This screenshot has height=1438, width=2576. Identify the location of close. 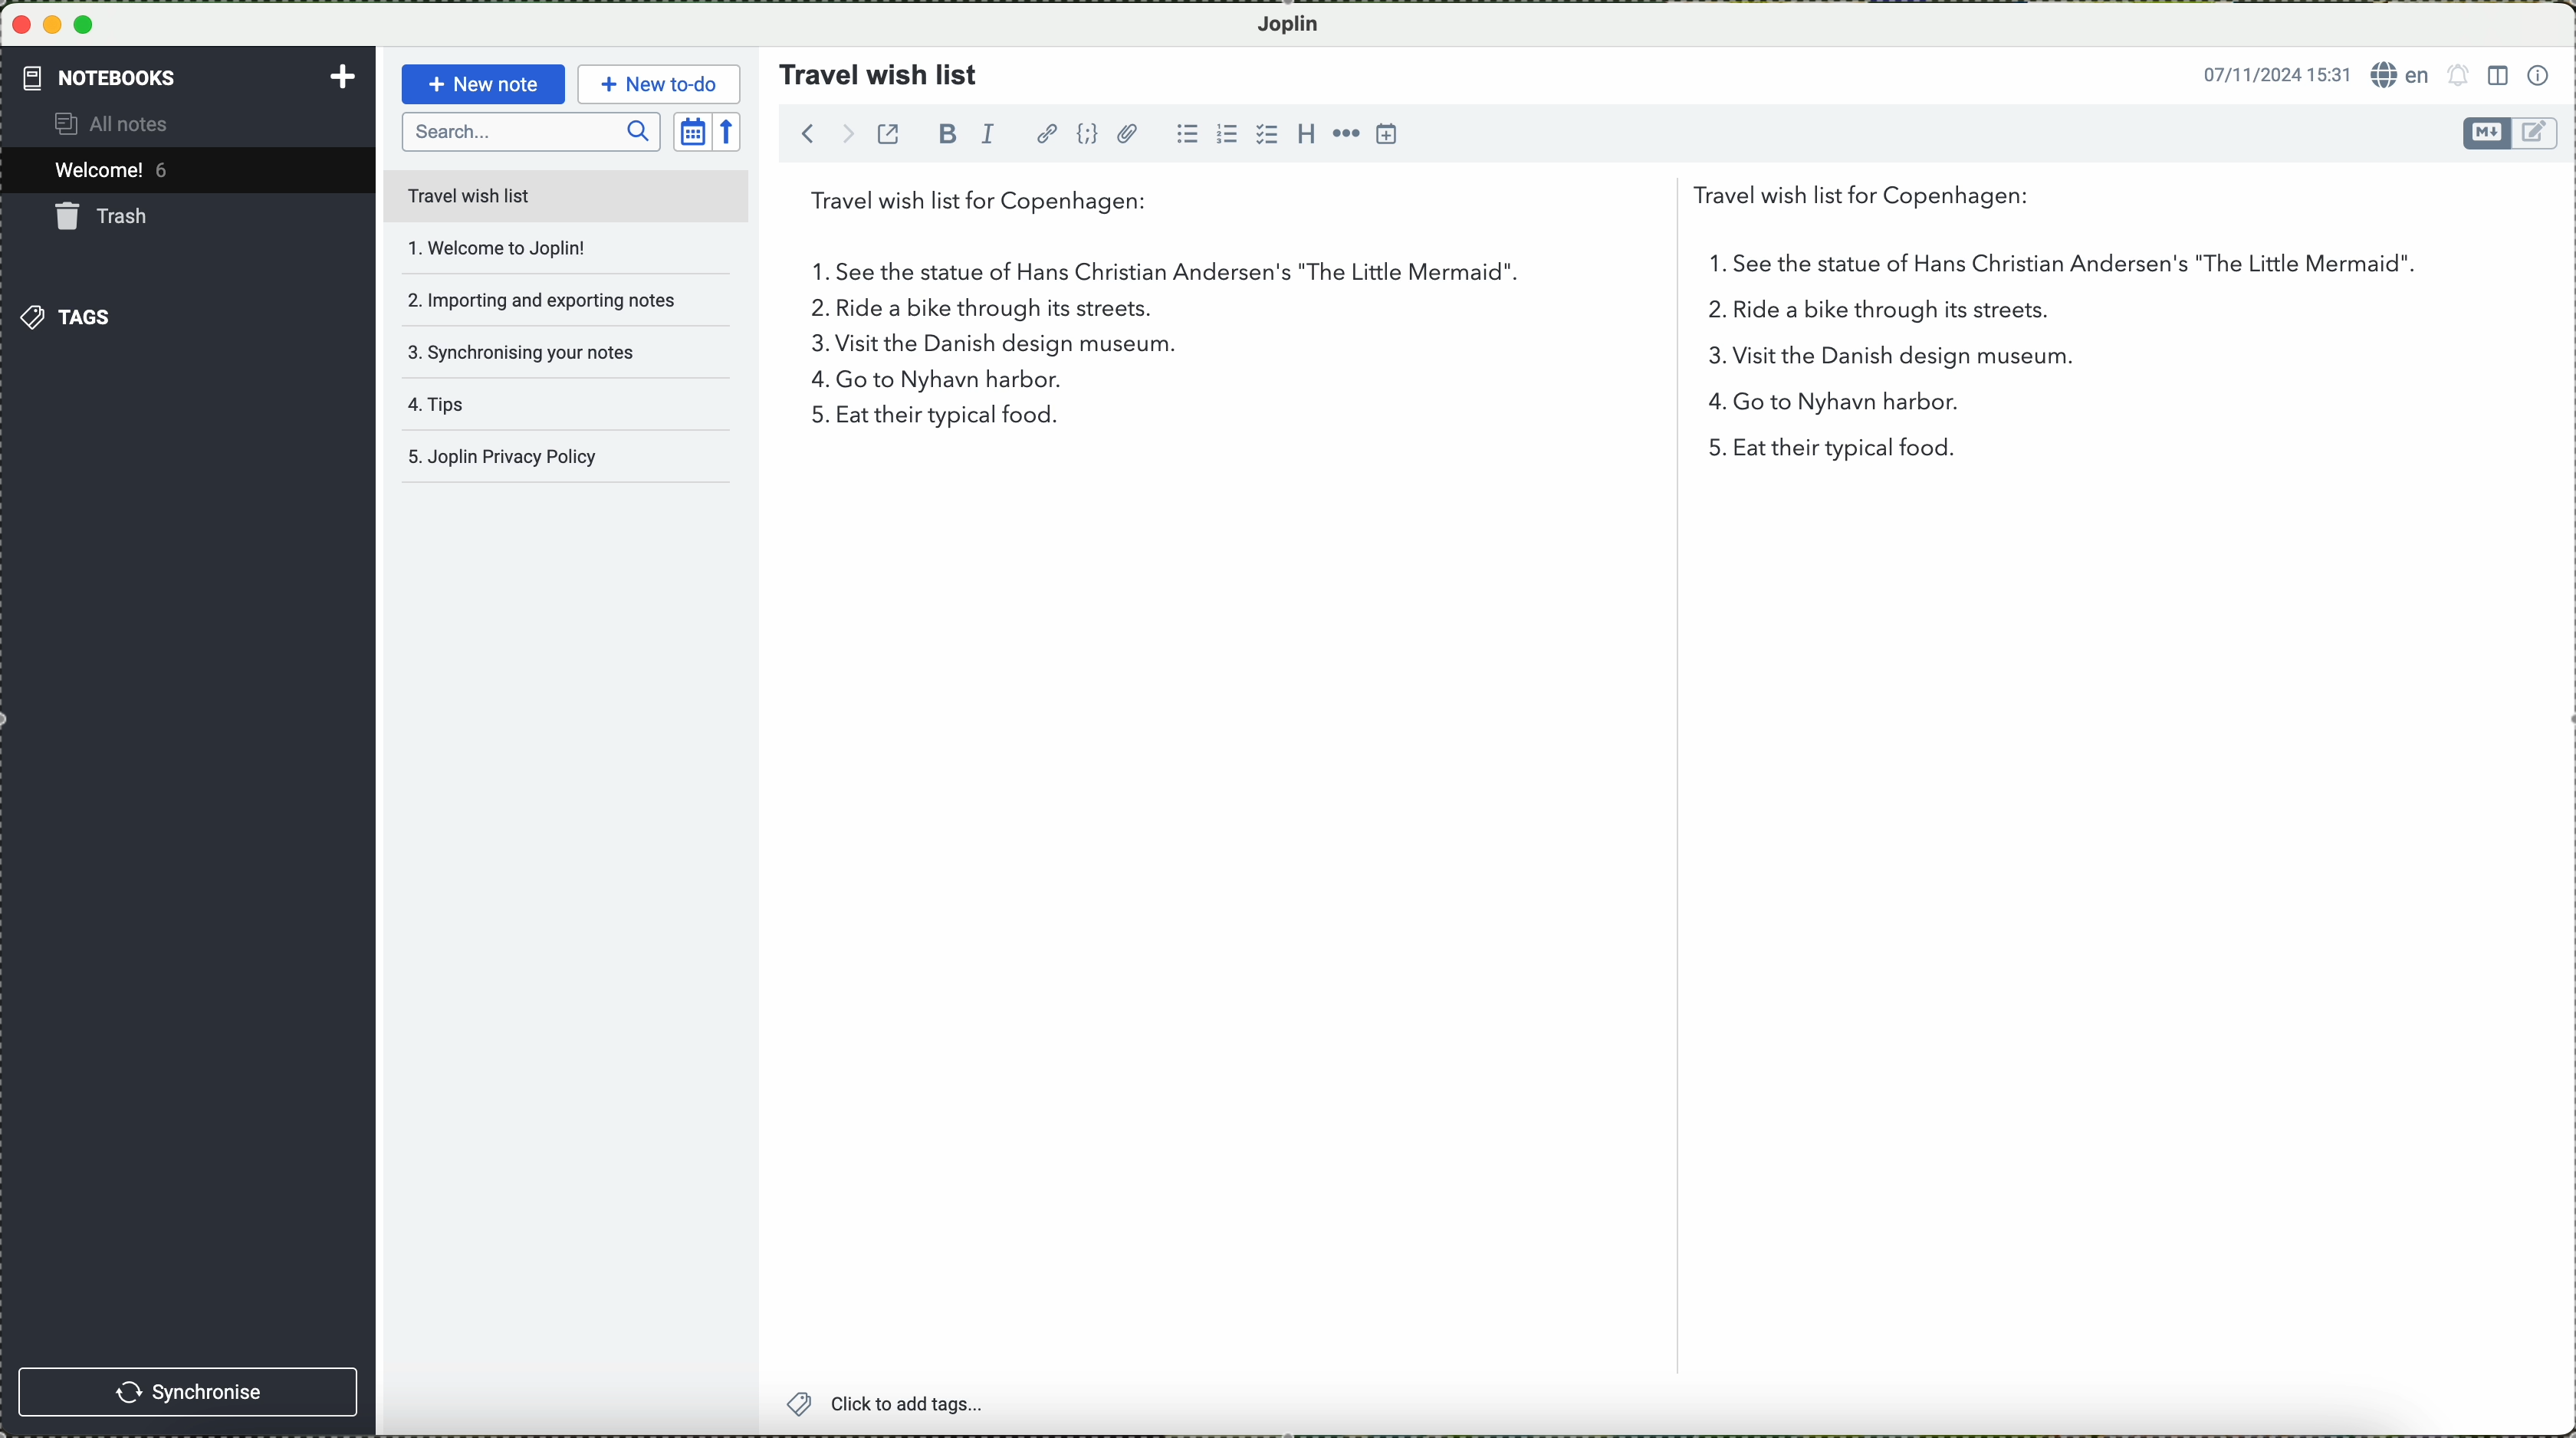
(20, 26).